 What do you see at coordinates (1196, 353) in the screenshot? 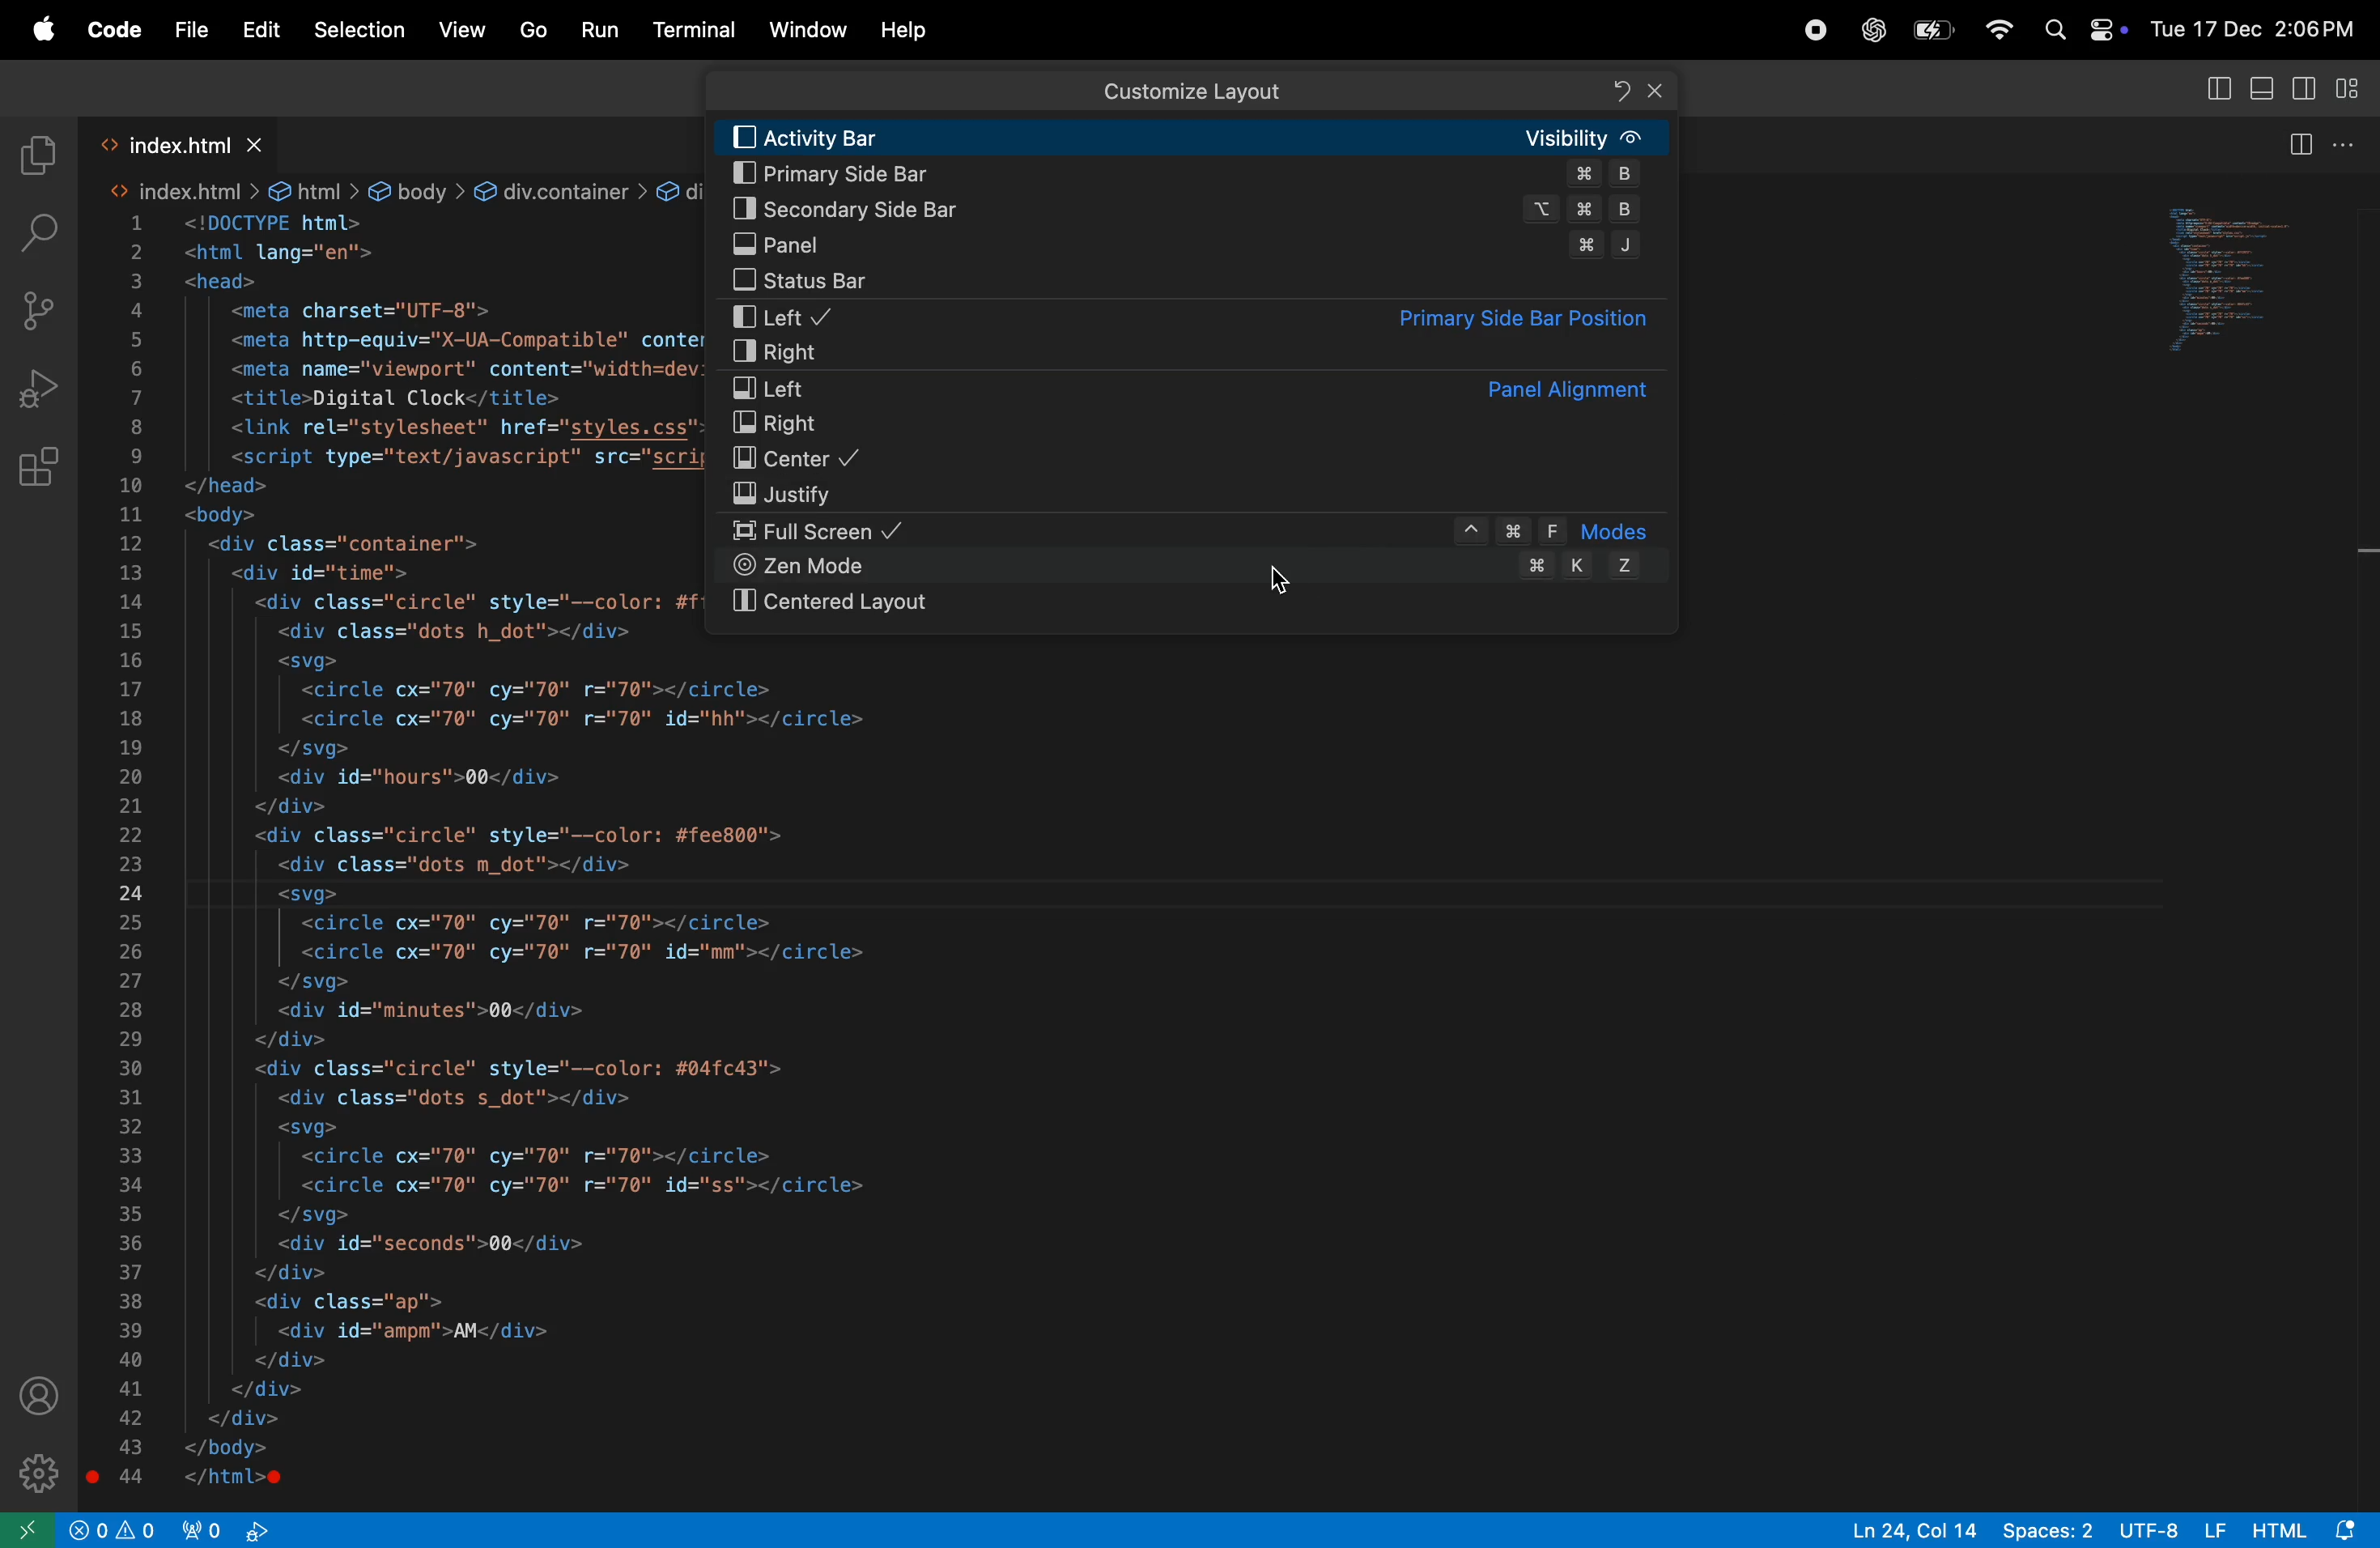
I see `right` at bounding box center [1196, 353].